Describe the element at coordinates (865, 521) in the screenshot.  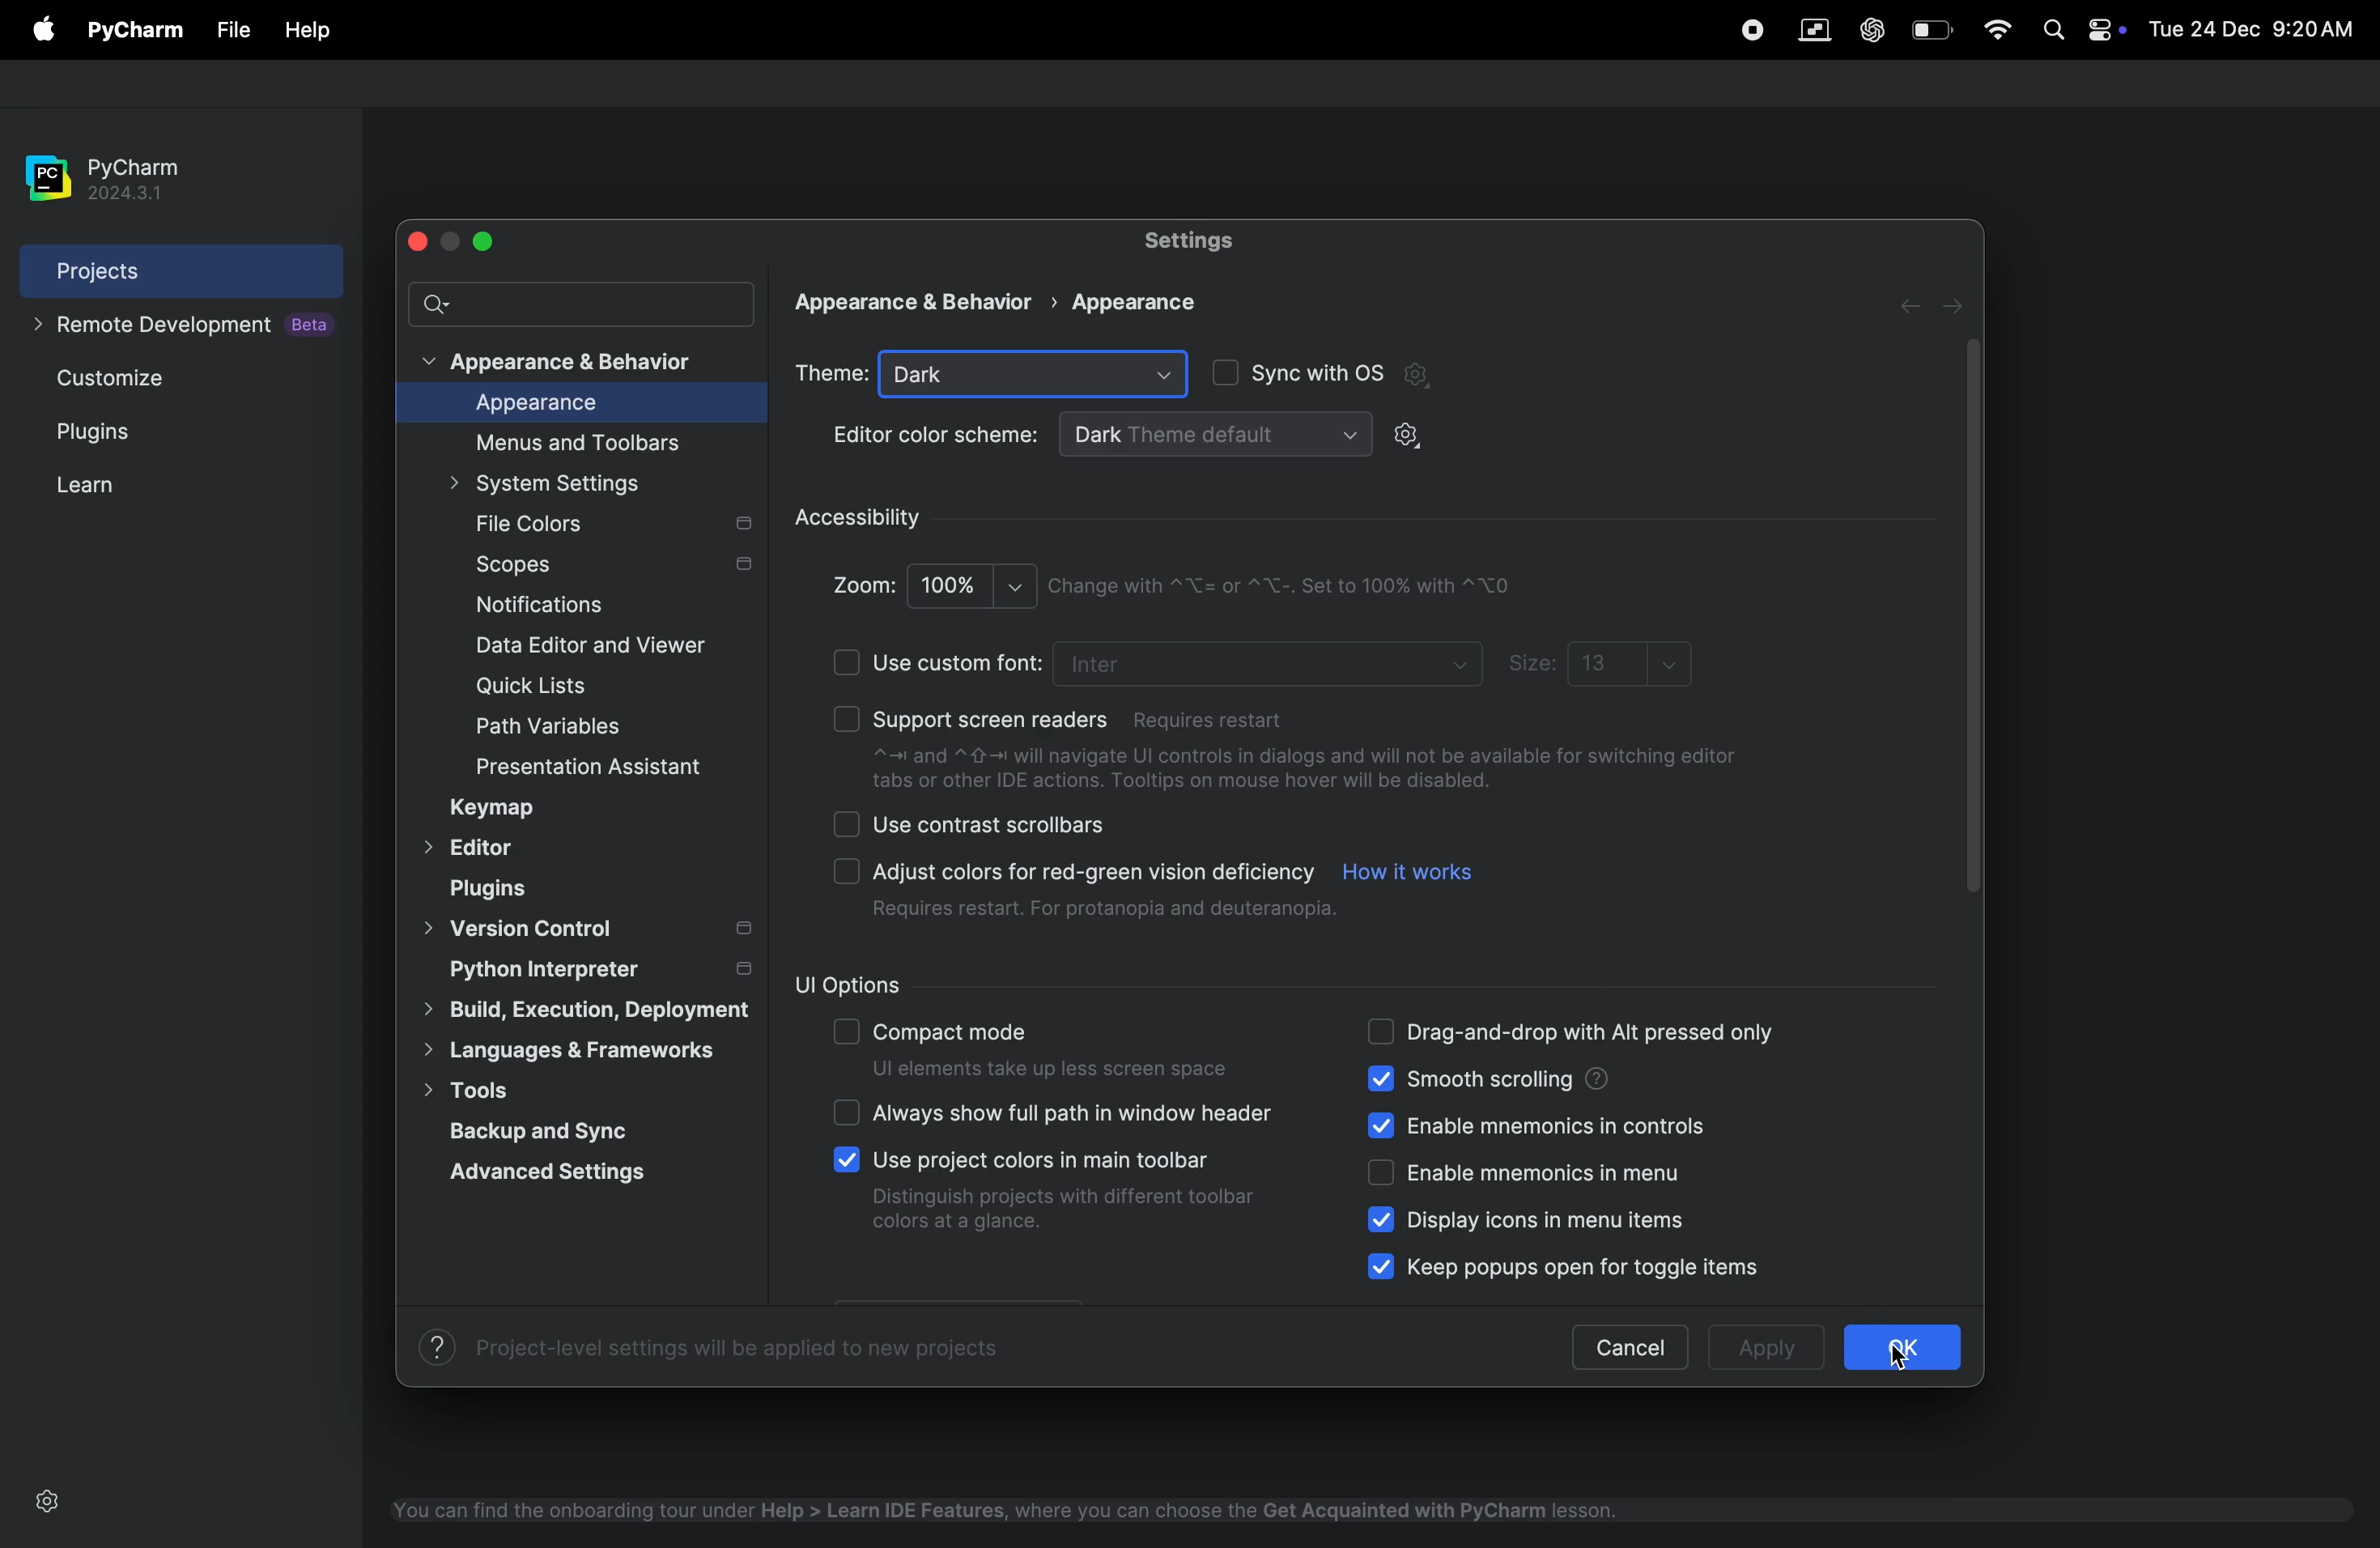
I see `accesibility` at that location.